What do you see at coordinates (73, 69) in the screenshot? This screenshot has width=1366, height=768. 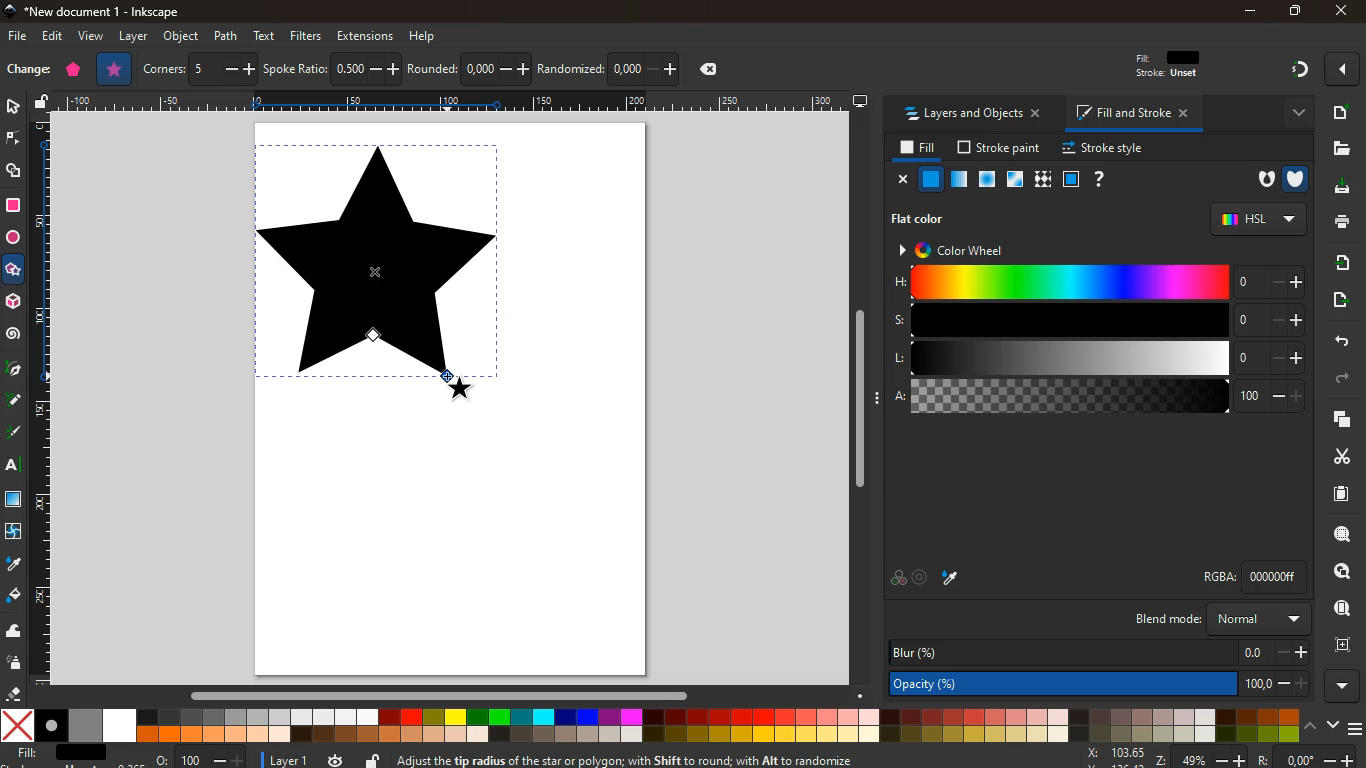 I see `polygon` at bounding box center [73, 69].